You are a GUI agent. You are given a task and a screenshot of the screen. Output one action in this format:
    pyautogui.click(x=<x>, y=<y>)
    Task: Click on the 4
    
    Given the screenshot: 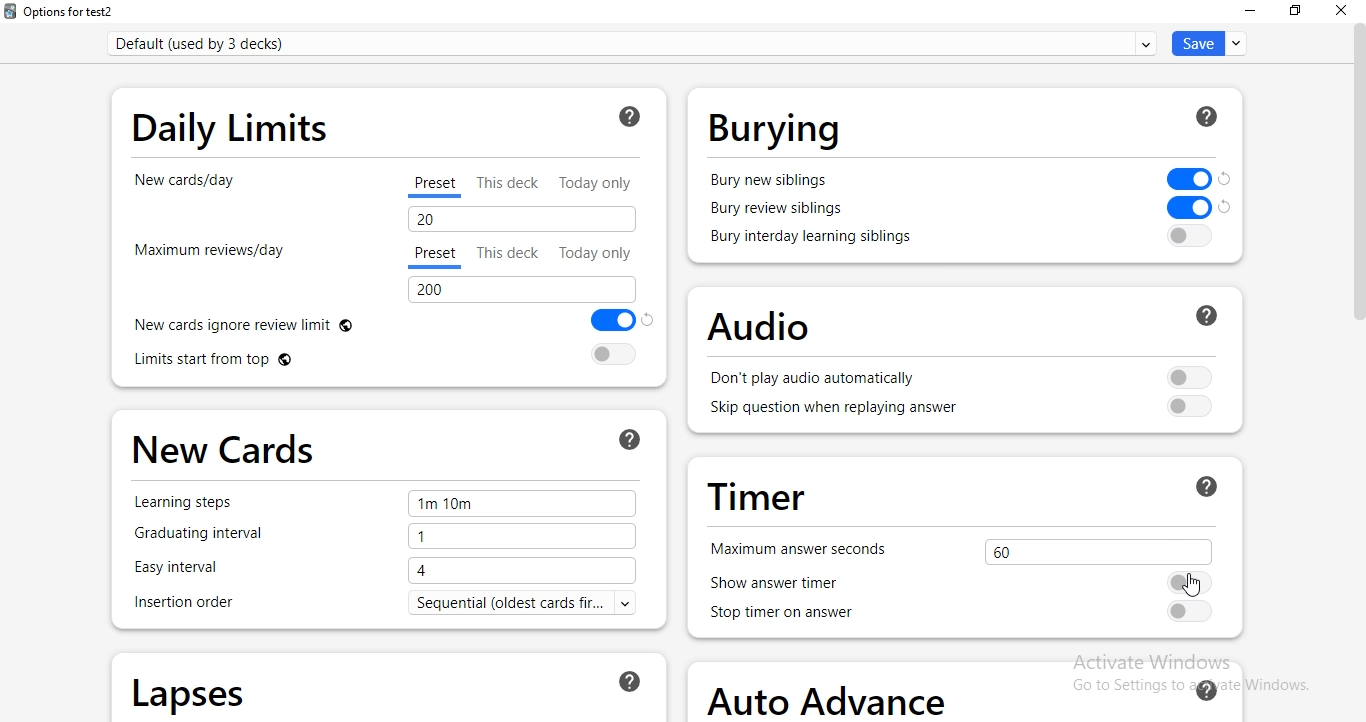 What is the action you would take?
    pyautogui.click(x=525, y=572)
    